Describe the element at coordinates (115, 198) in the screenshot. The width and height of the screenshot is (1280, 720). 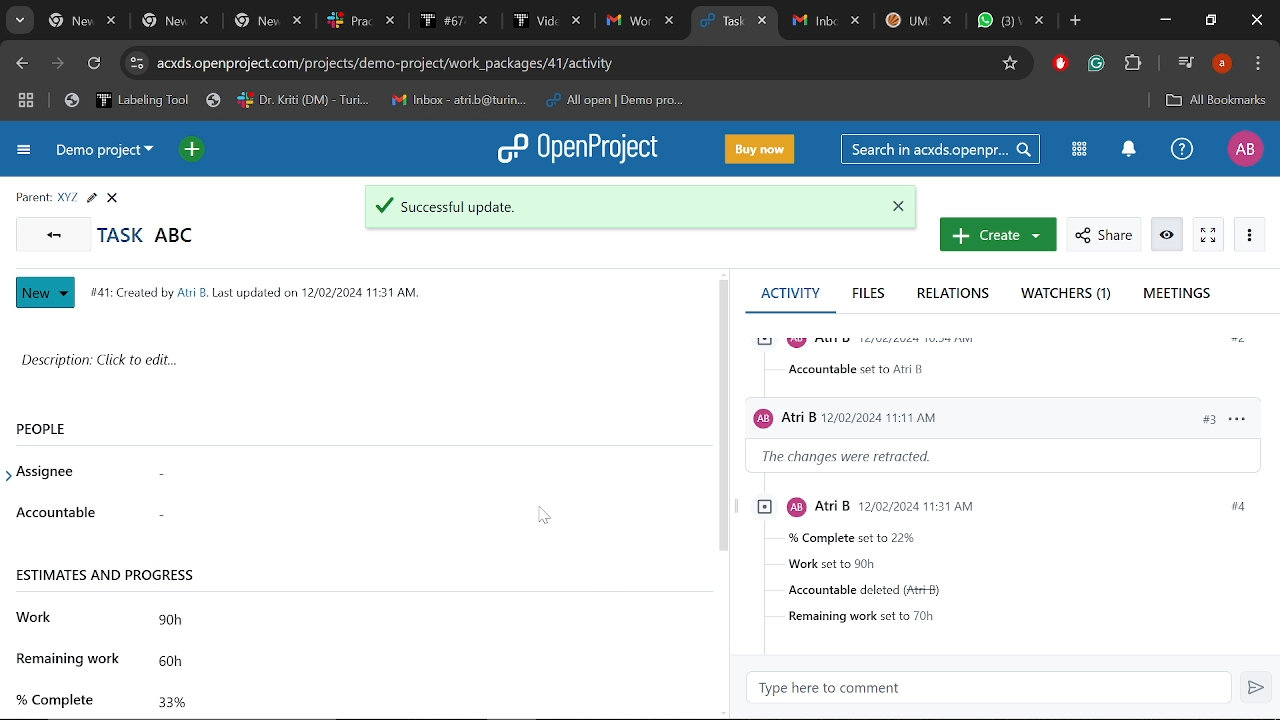
I see `CLose` at that location.